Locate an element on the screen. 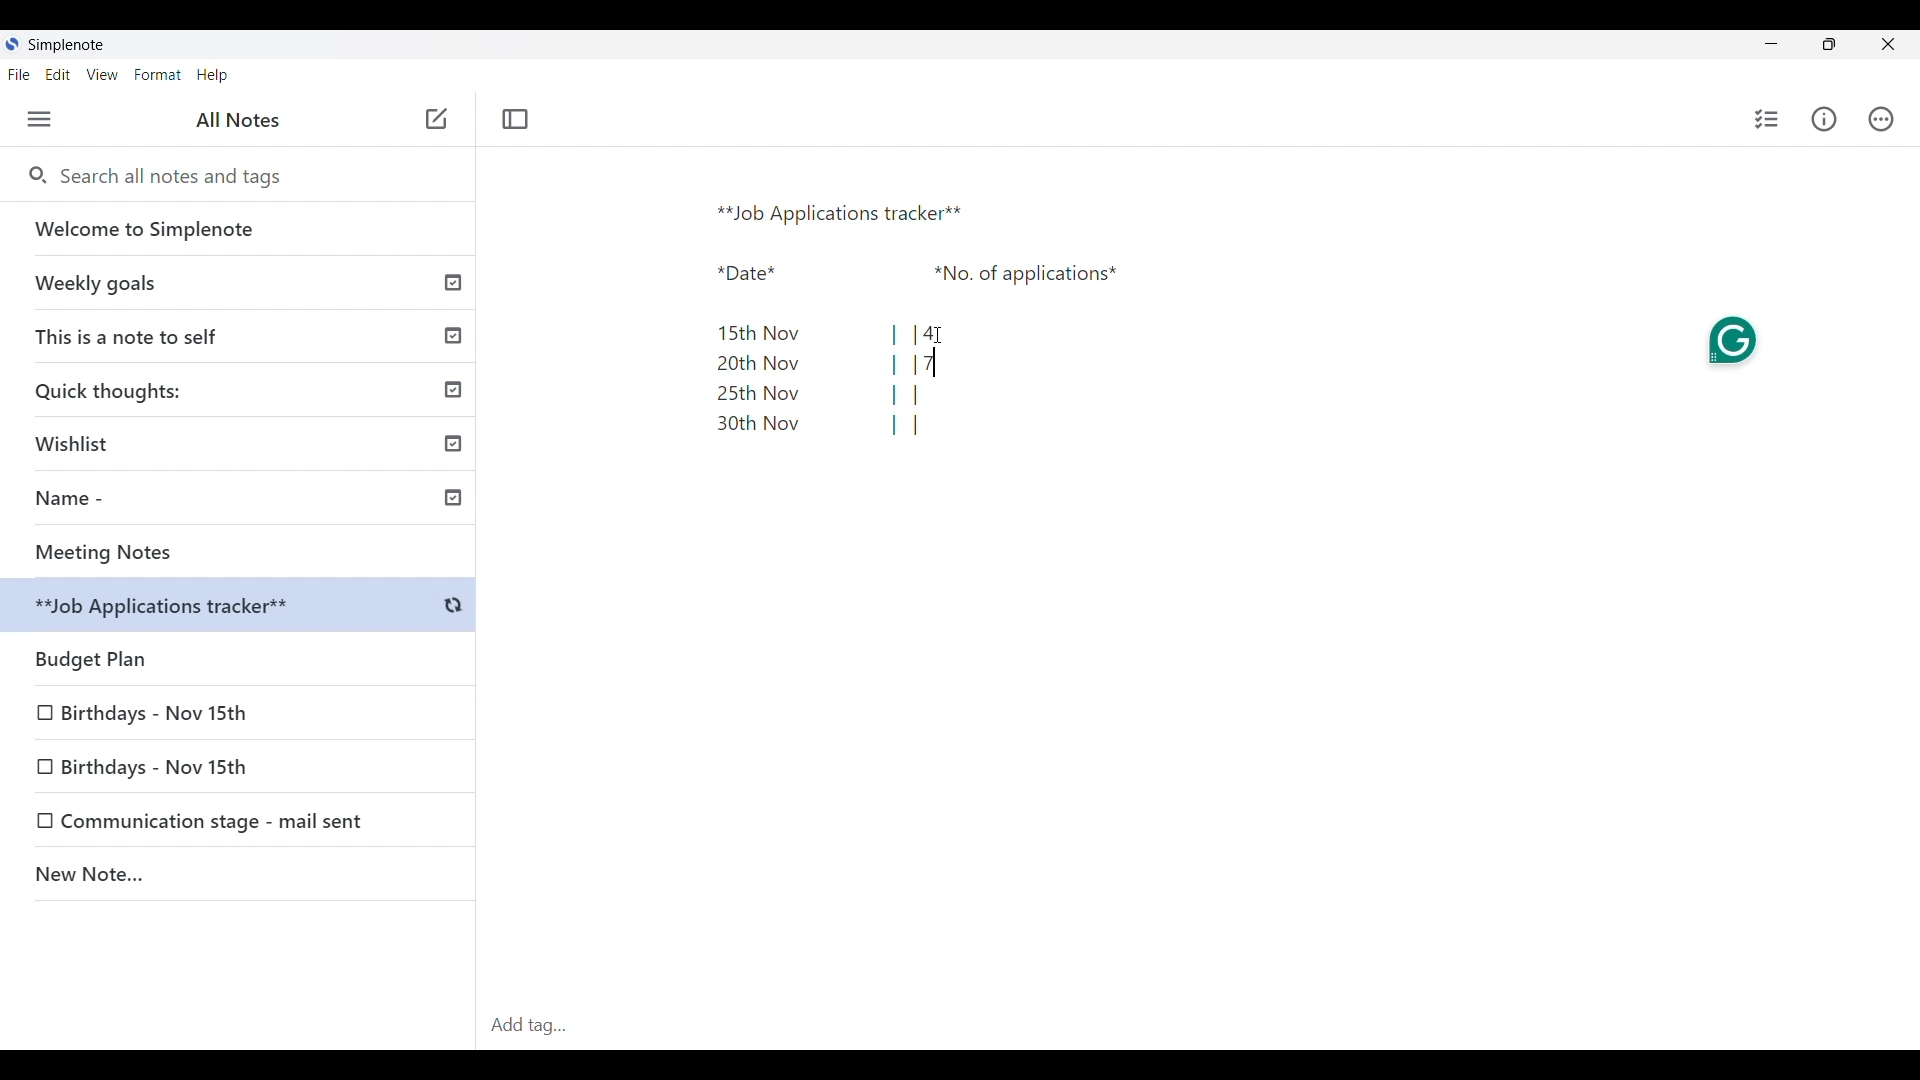  Search all notes and tags is located at coordinates (178, 176).